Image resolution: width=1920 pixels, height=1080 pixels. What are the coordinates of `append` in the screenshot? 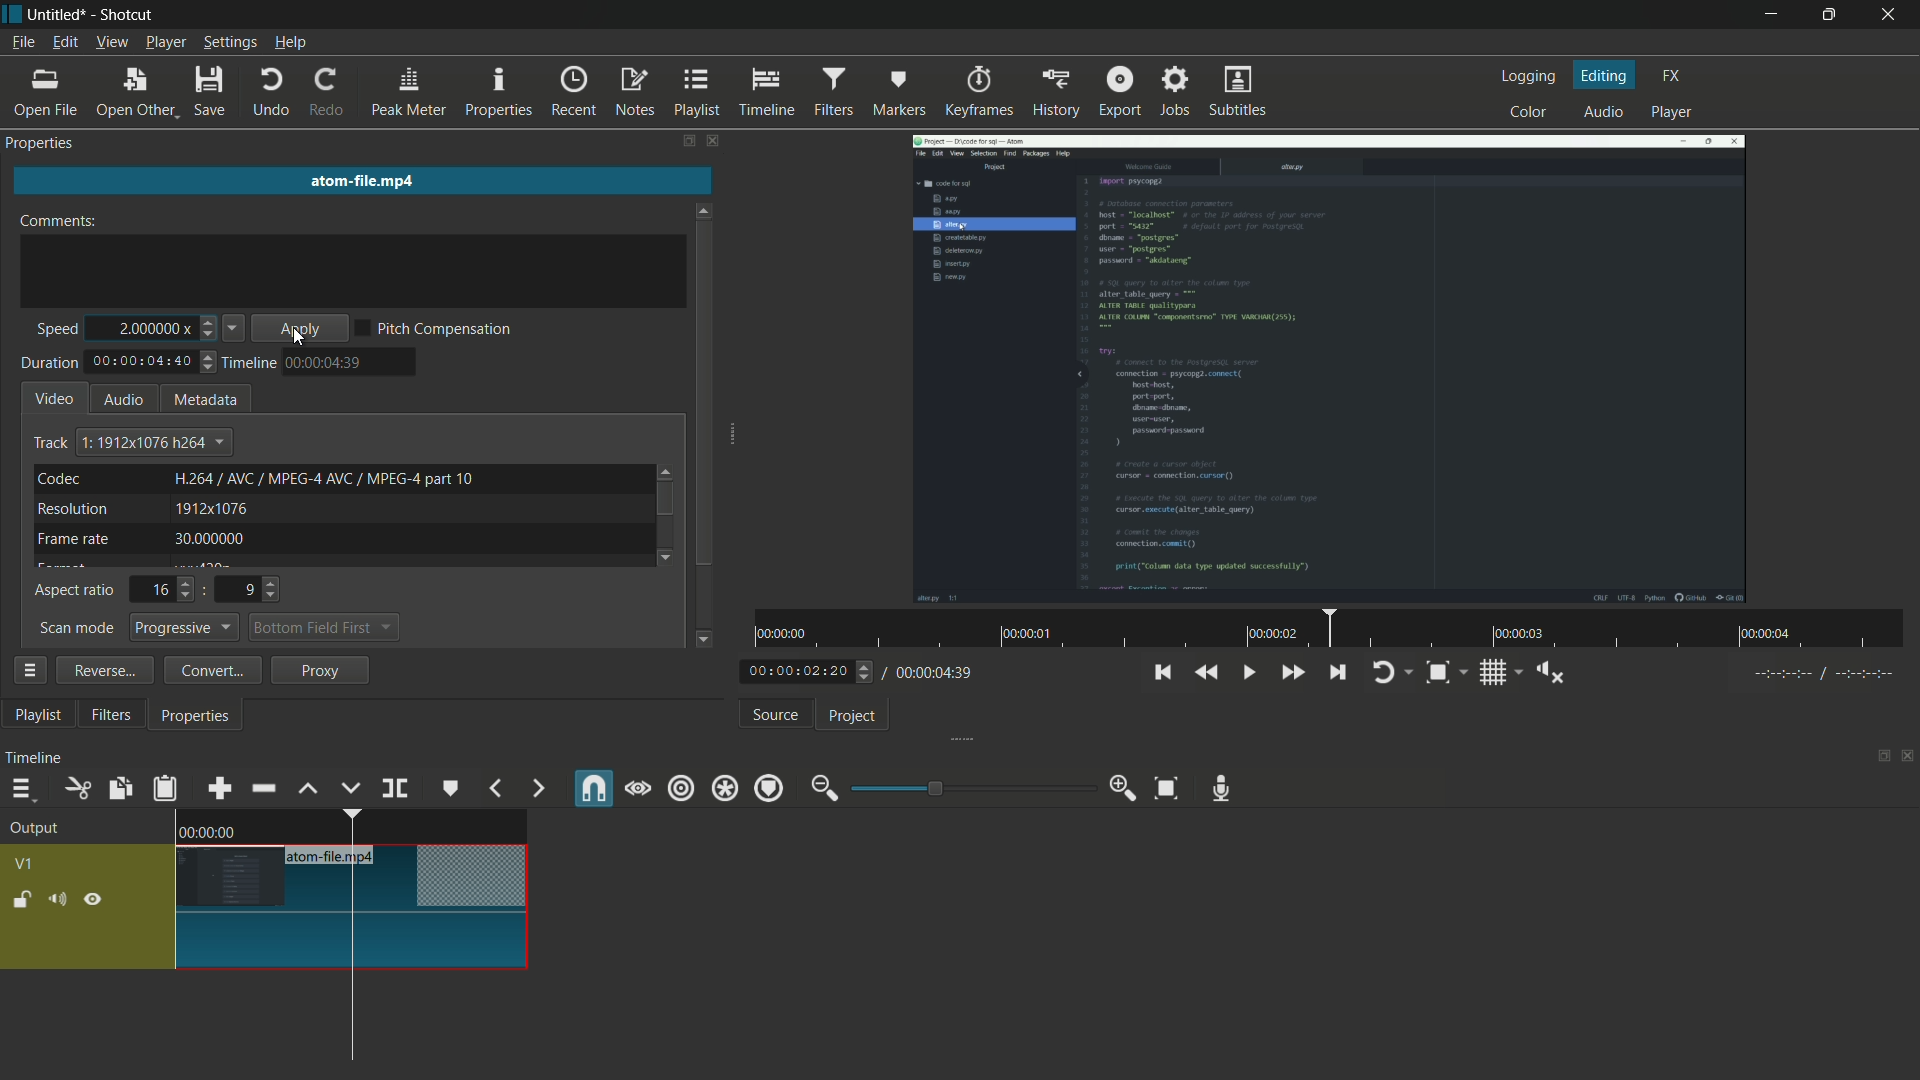 It's located at (218, 789).